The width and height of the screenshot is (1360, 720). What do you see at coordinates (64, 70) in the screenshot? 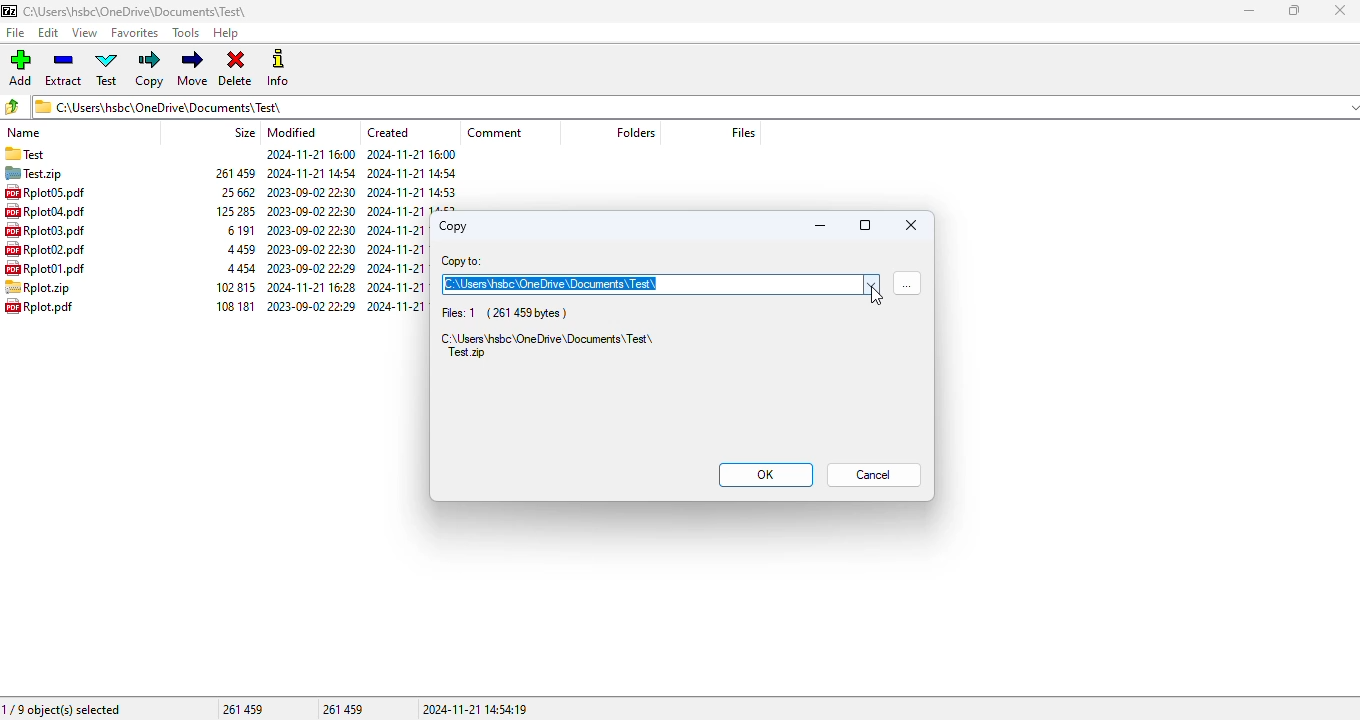
I see `extract` at bounding box center [64, 70].